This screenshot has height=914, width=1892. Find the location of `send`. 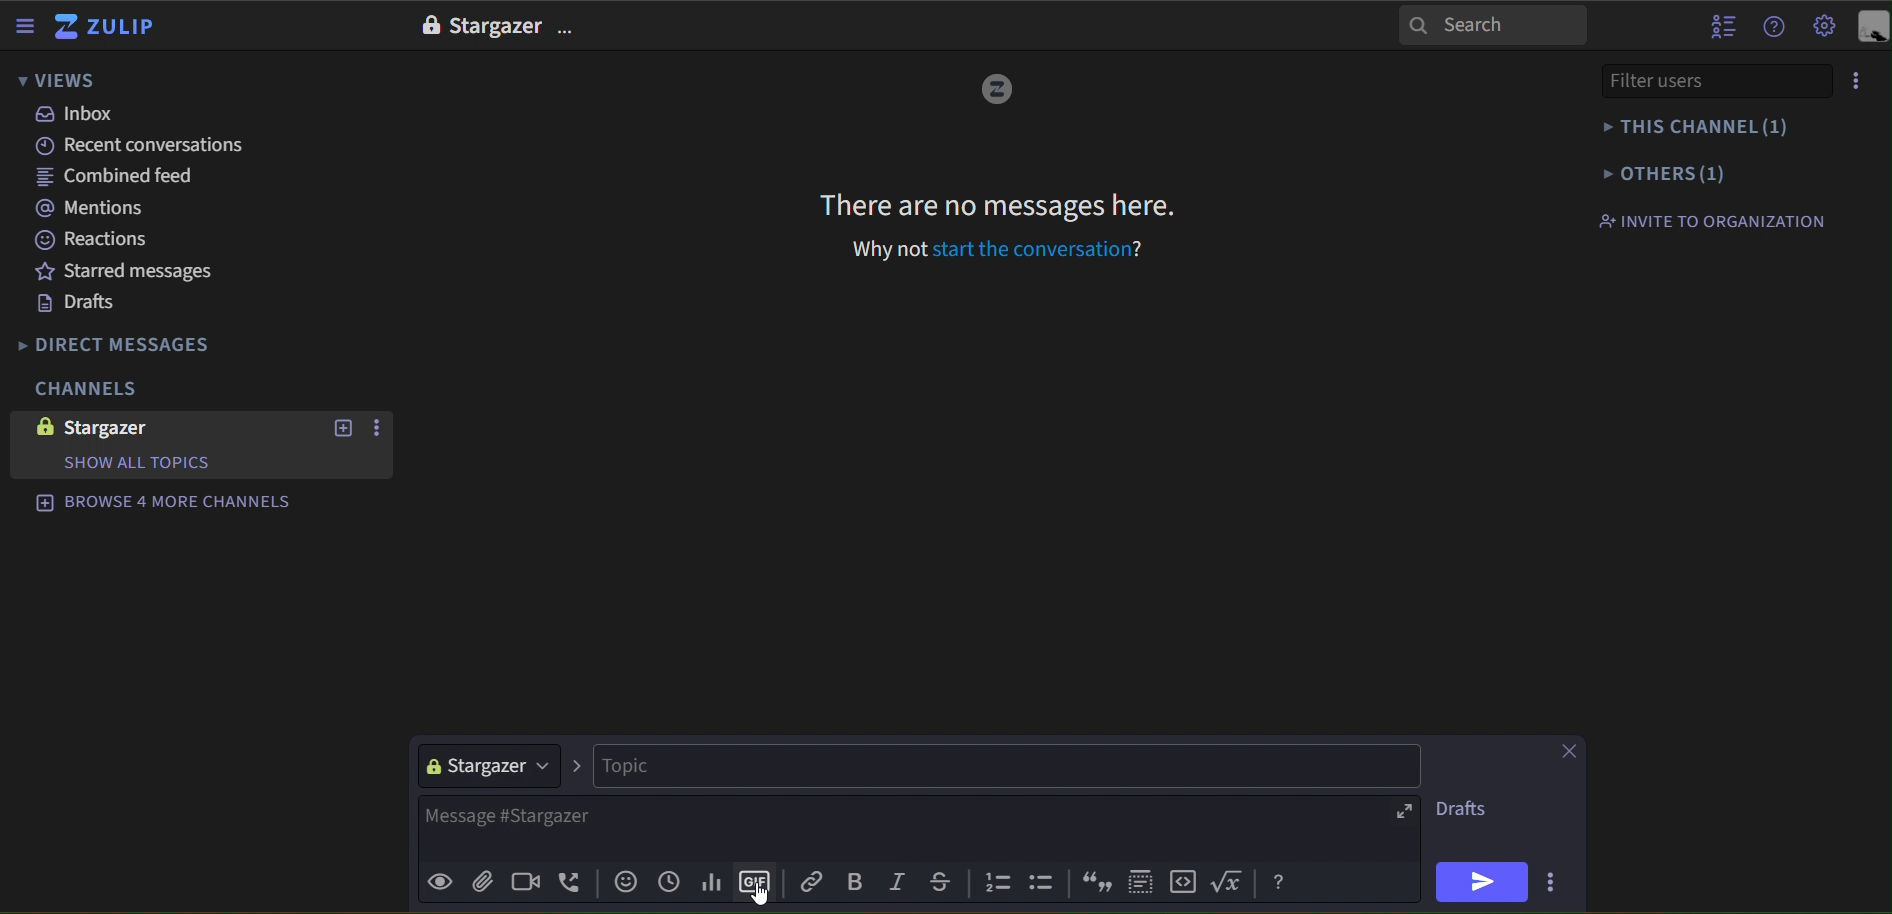

send is located at coordinates (1482, 882).